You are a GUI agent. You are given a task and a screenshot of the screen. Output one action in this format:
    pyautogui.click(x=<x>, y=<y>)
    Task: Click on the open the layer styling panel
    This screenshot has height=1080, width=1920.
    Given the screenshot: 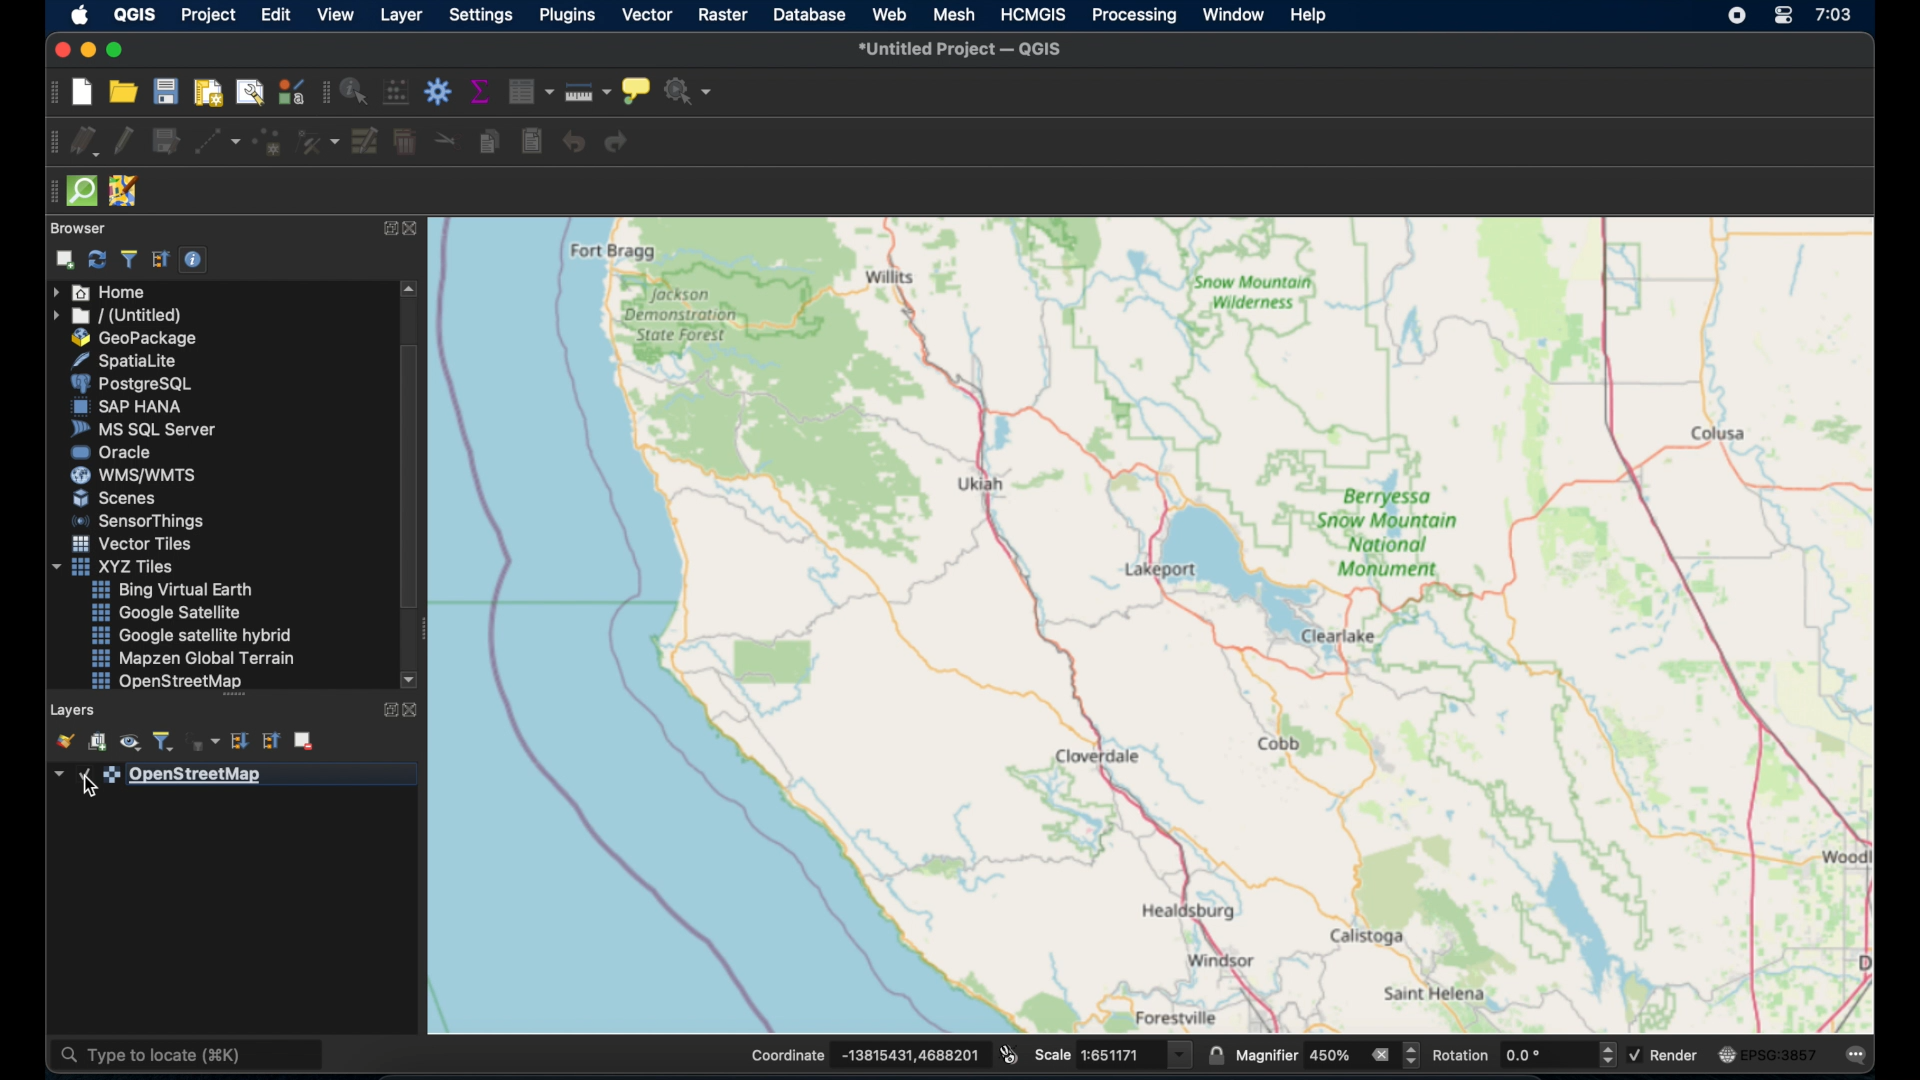 What is the action you would take?
    pyautogui.click(x=60, y=741)
    